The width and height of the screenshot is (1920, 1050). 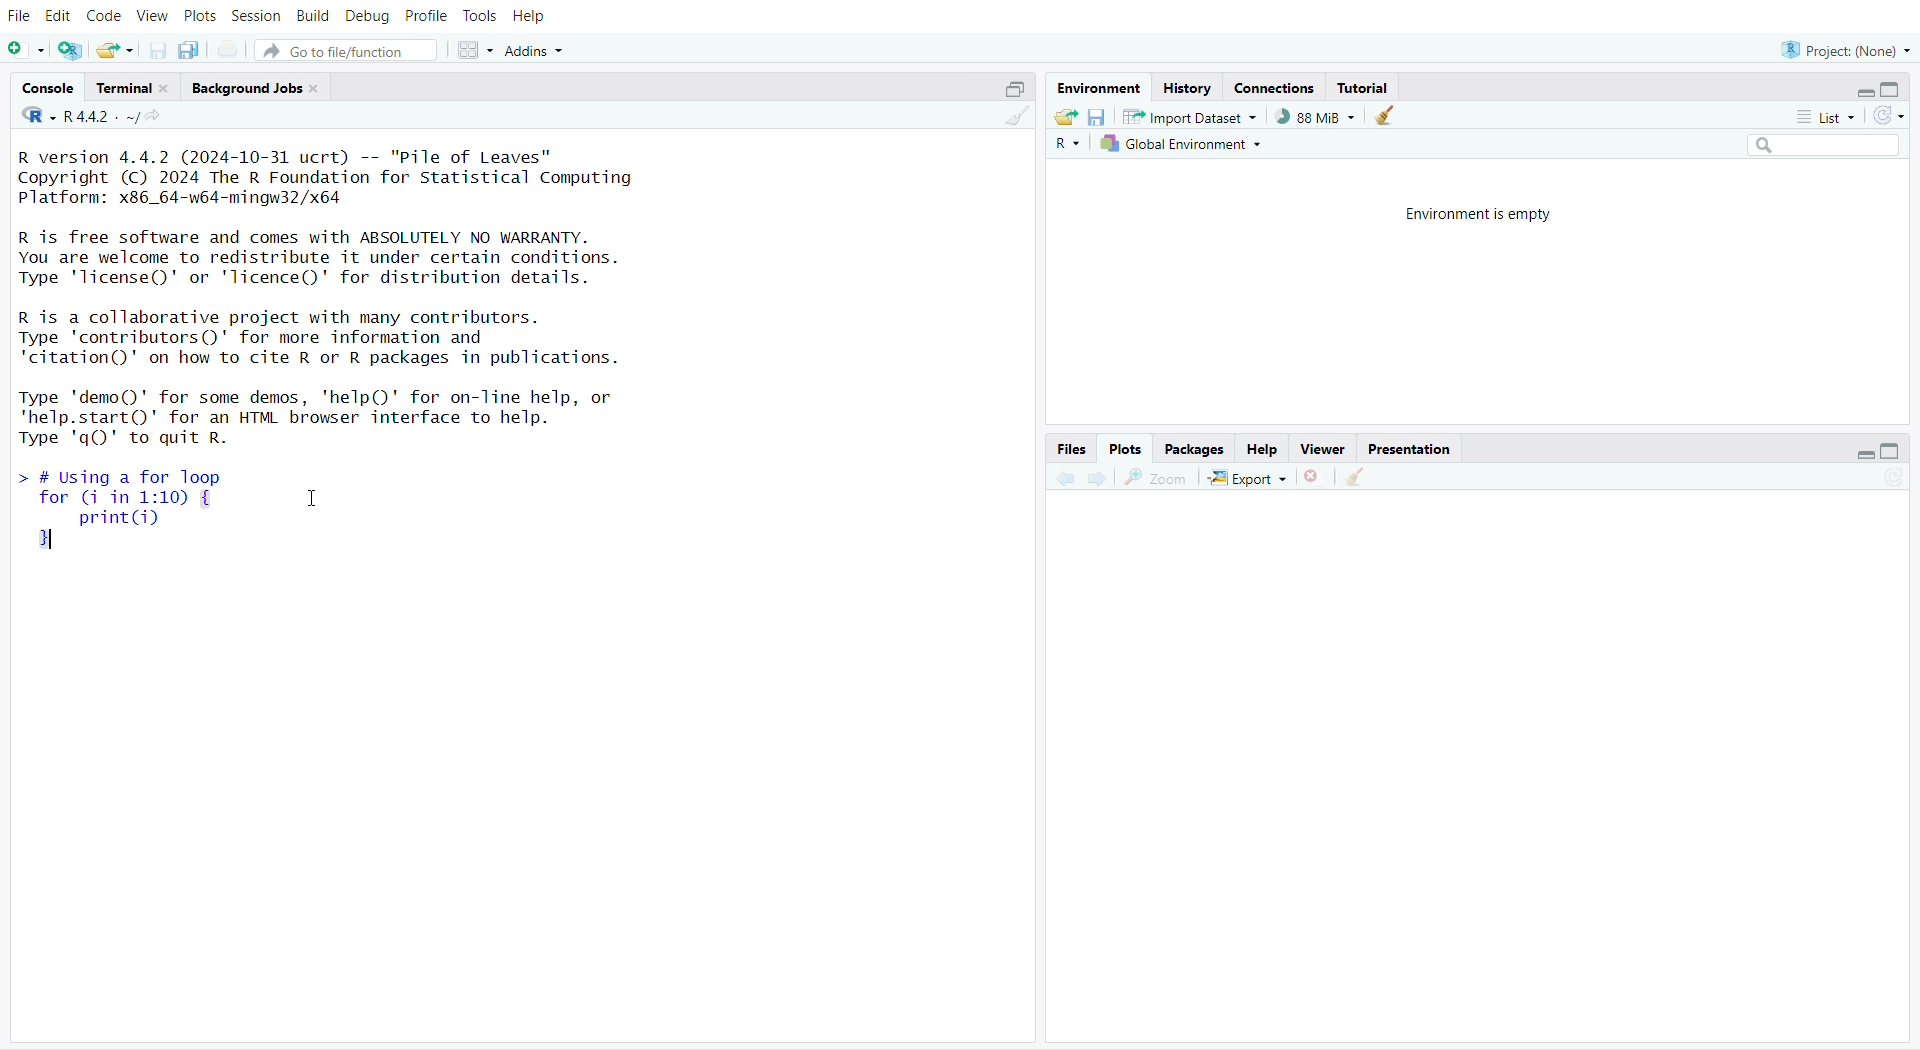 I want to click on save workspace, so click(x=1100, y=118).